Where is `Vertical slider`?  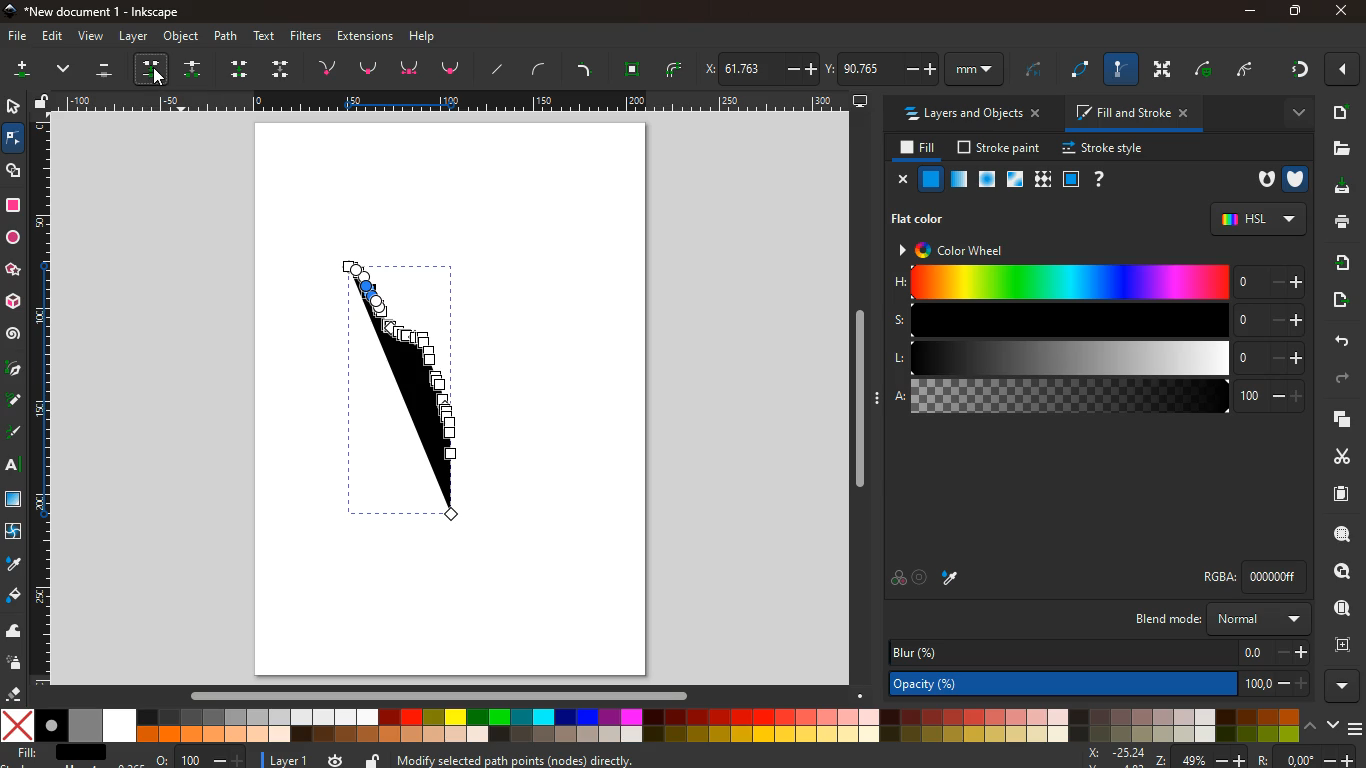
Vertical slider is located at coordinates (862, 399).